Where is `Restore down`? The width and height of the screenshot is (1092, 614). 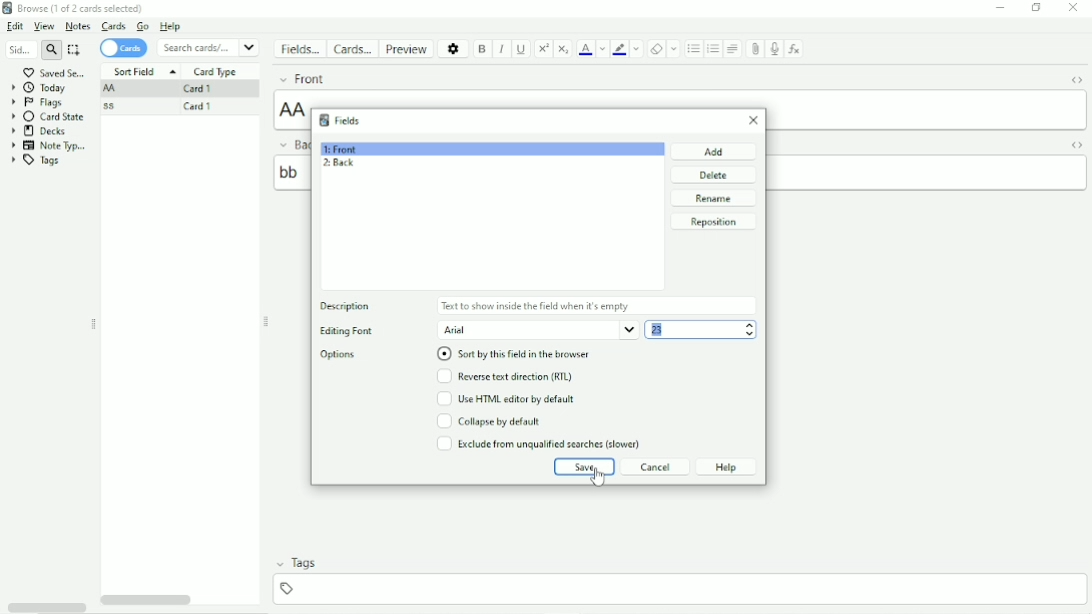
Restore down is located at coordinates (1037, 9).